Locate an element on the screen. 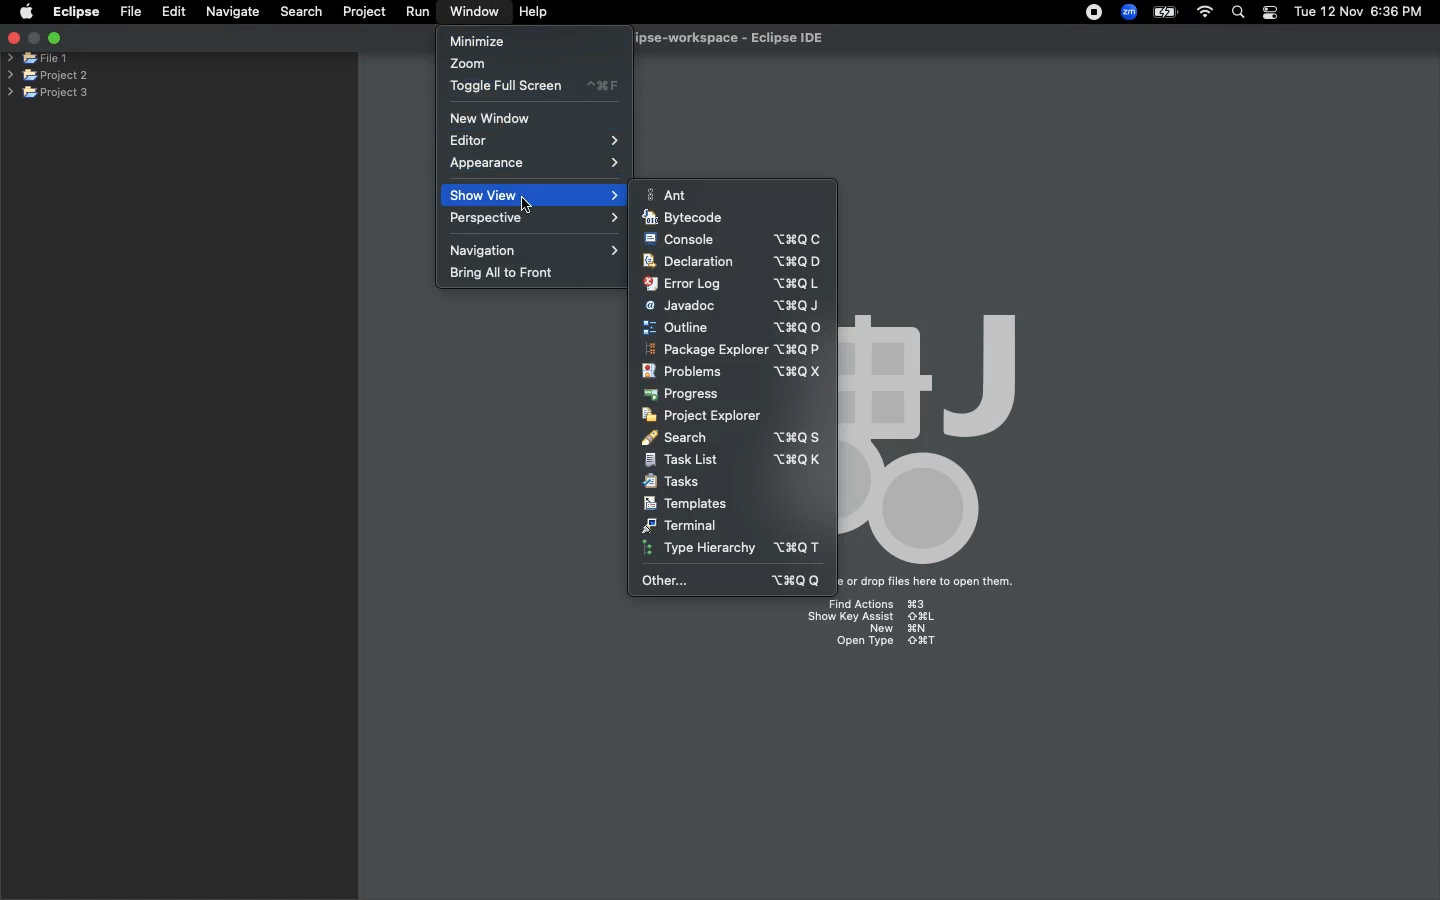  Notification is located at coordinates (1269, 13).